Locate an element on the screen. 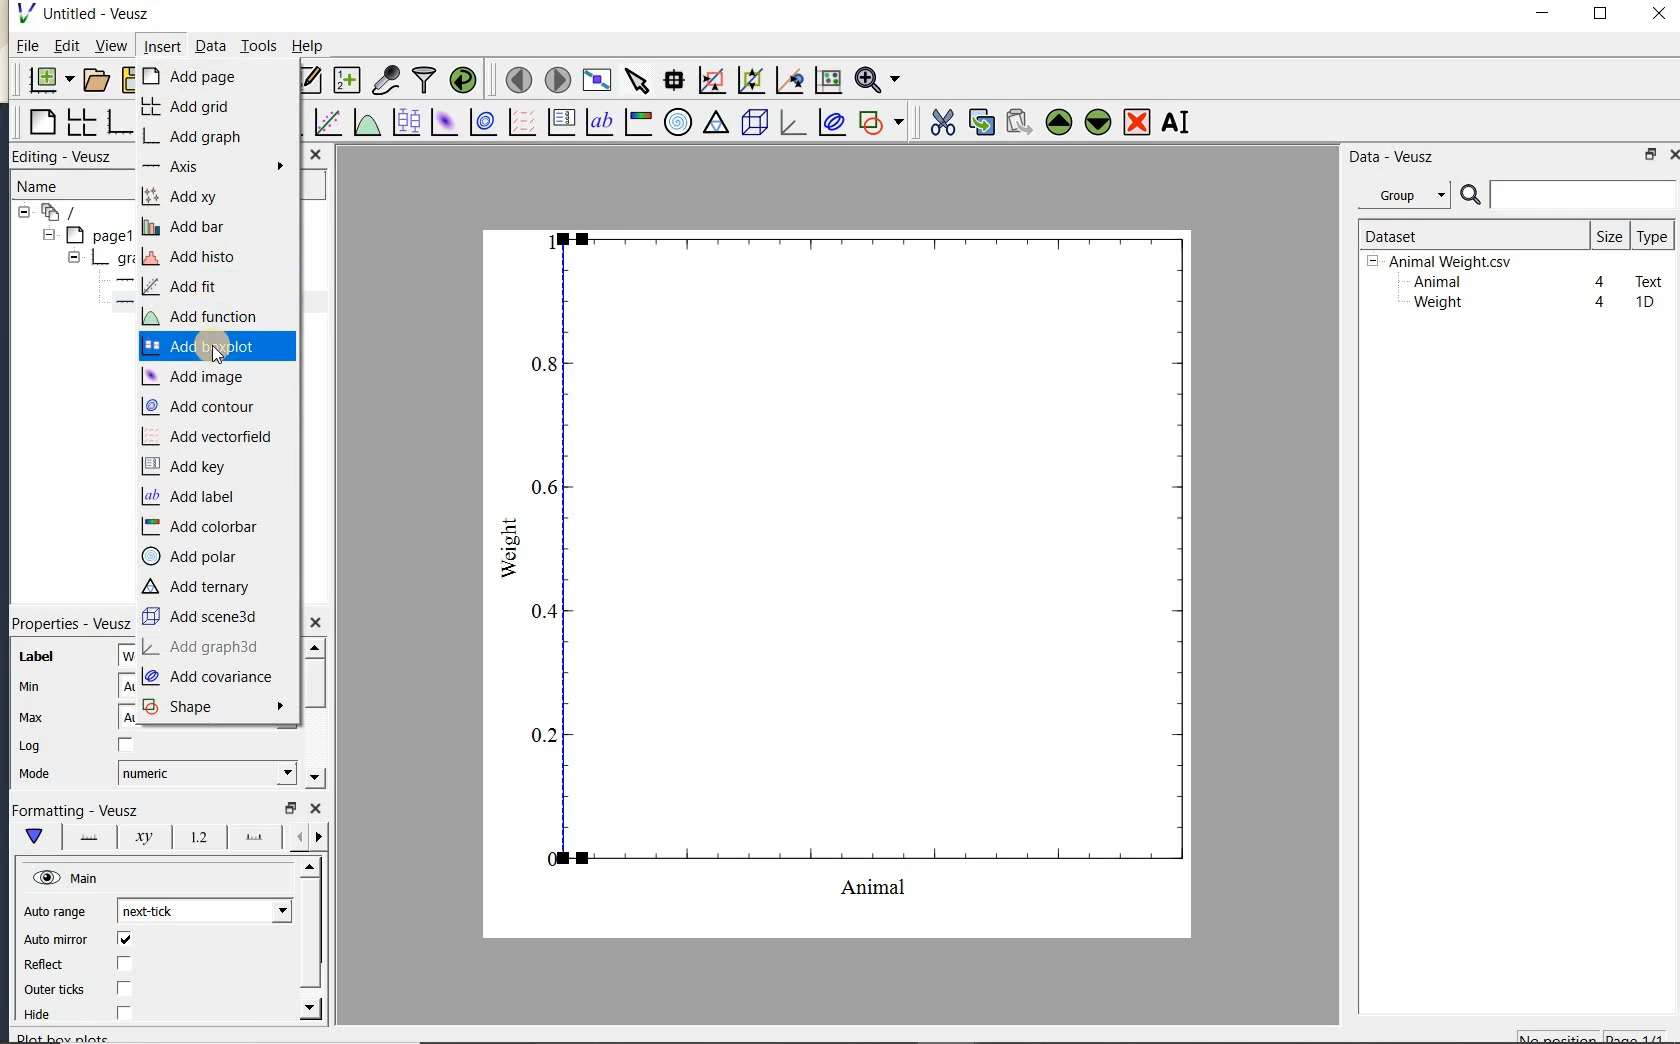  add bar is located at coordinates (188, 227).